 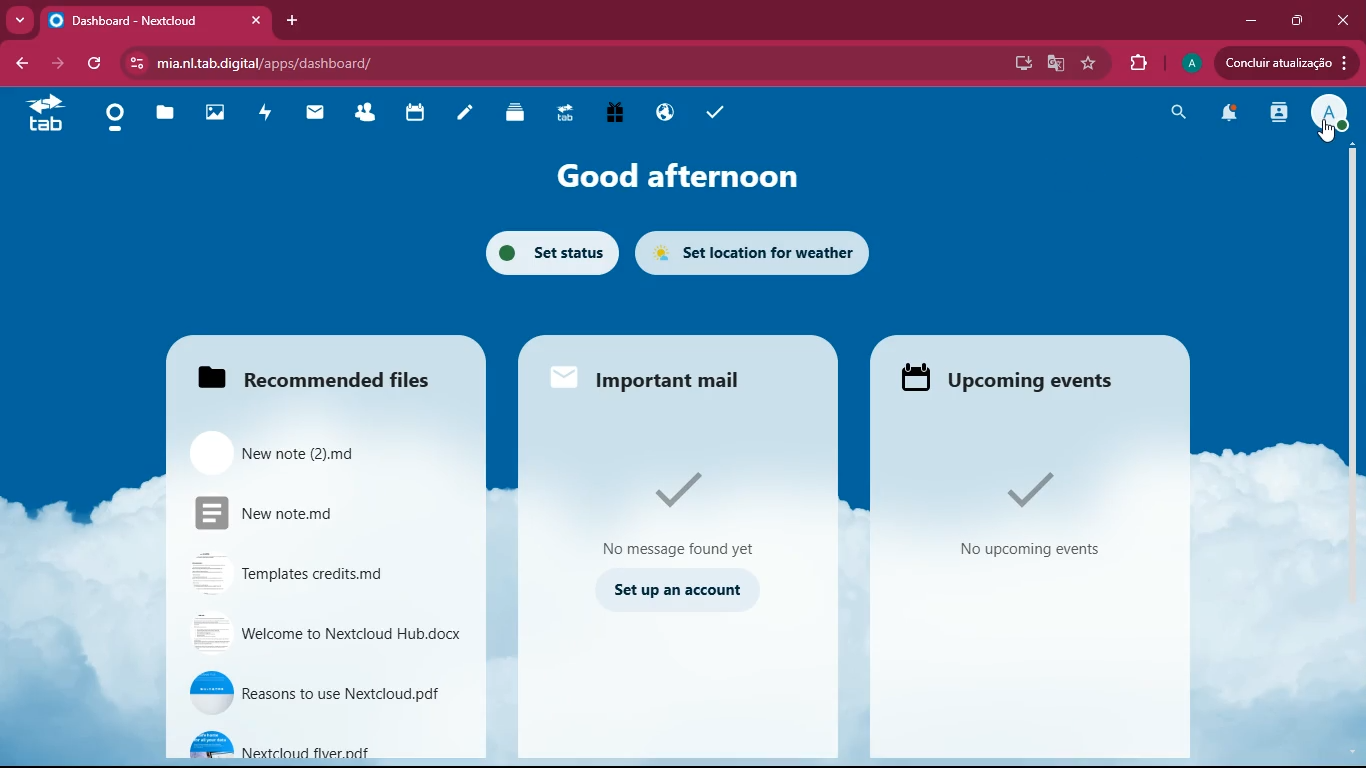 What do you see at coordinates (1019, 65) in the screenshot?
I see `desktop` at bounding box center [1019, 65].